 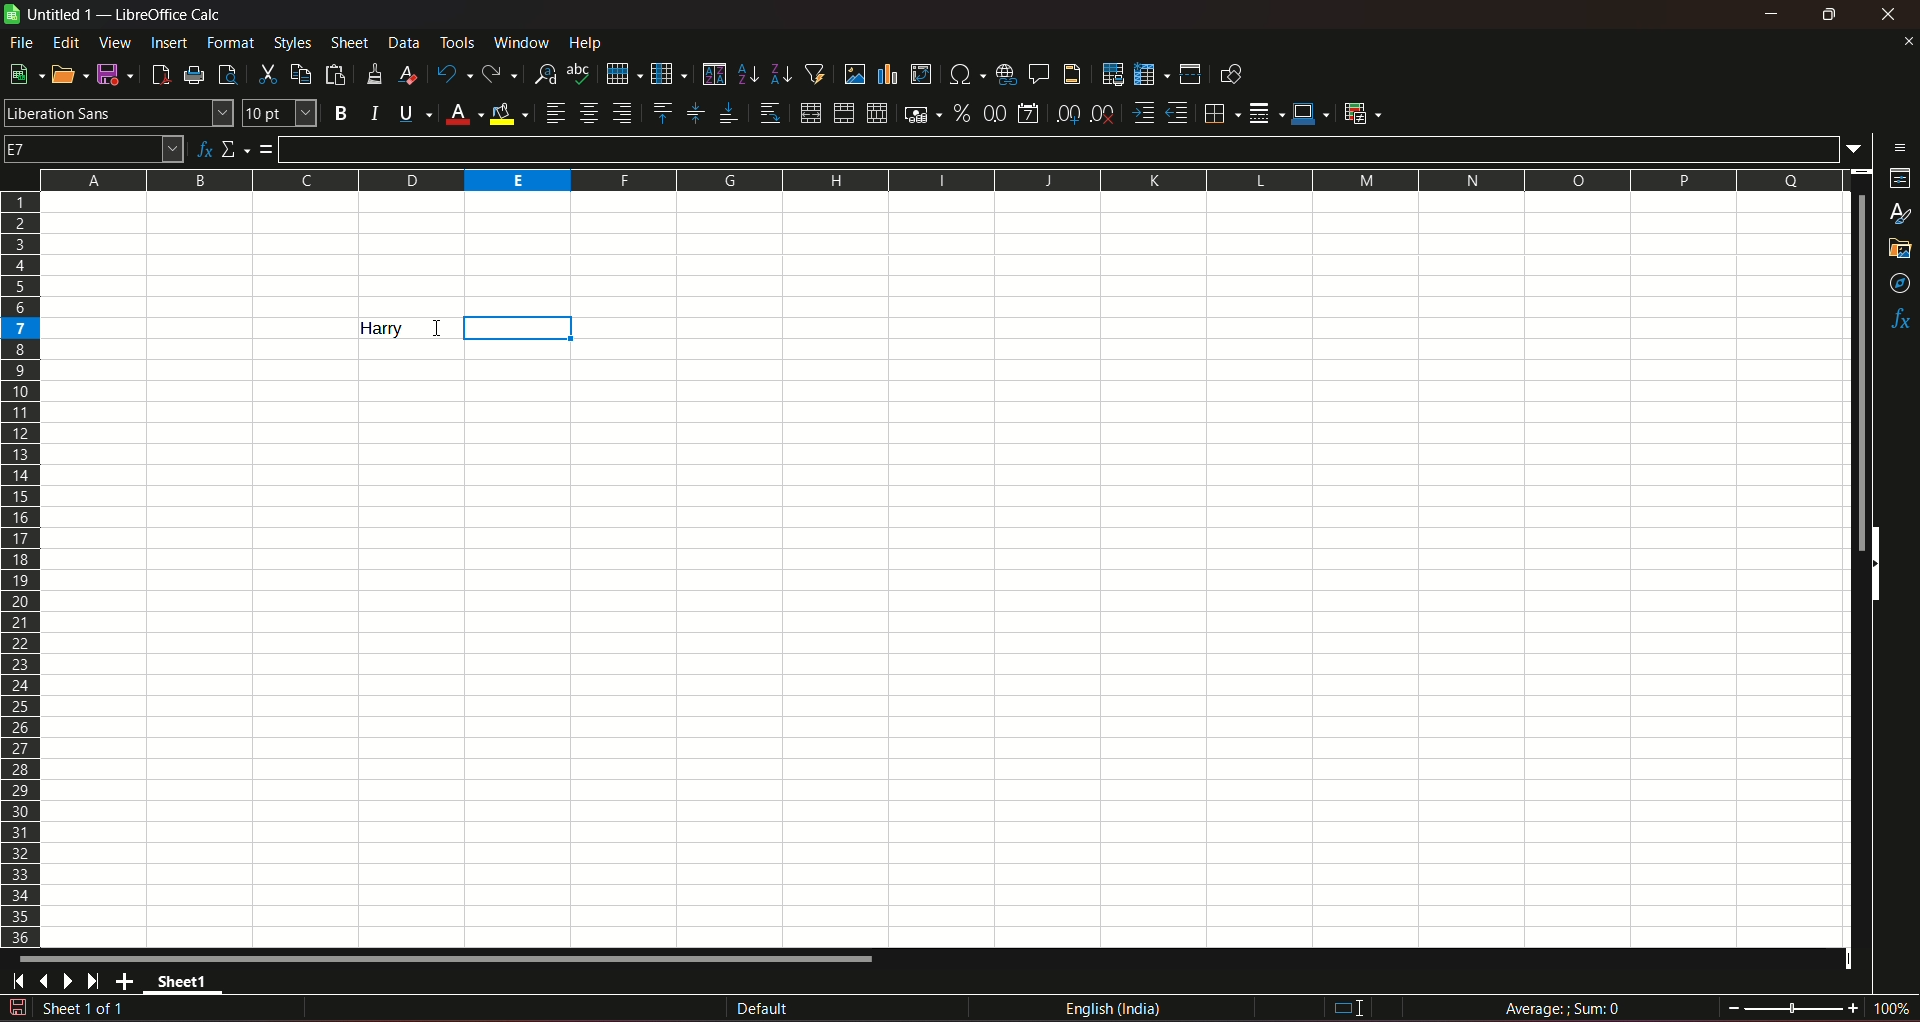 What do you see at coordinates (1901, 146) in the screenshot?
I see `sidebar settings` at bounding box center [1901, 146].